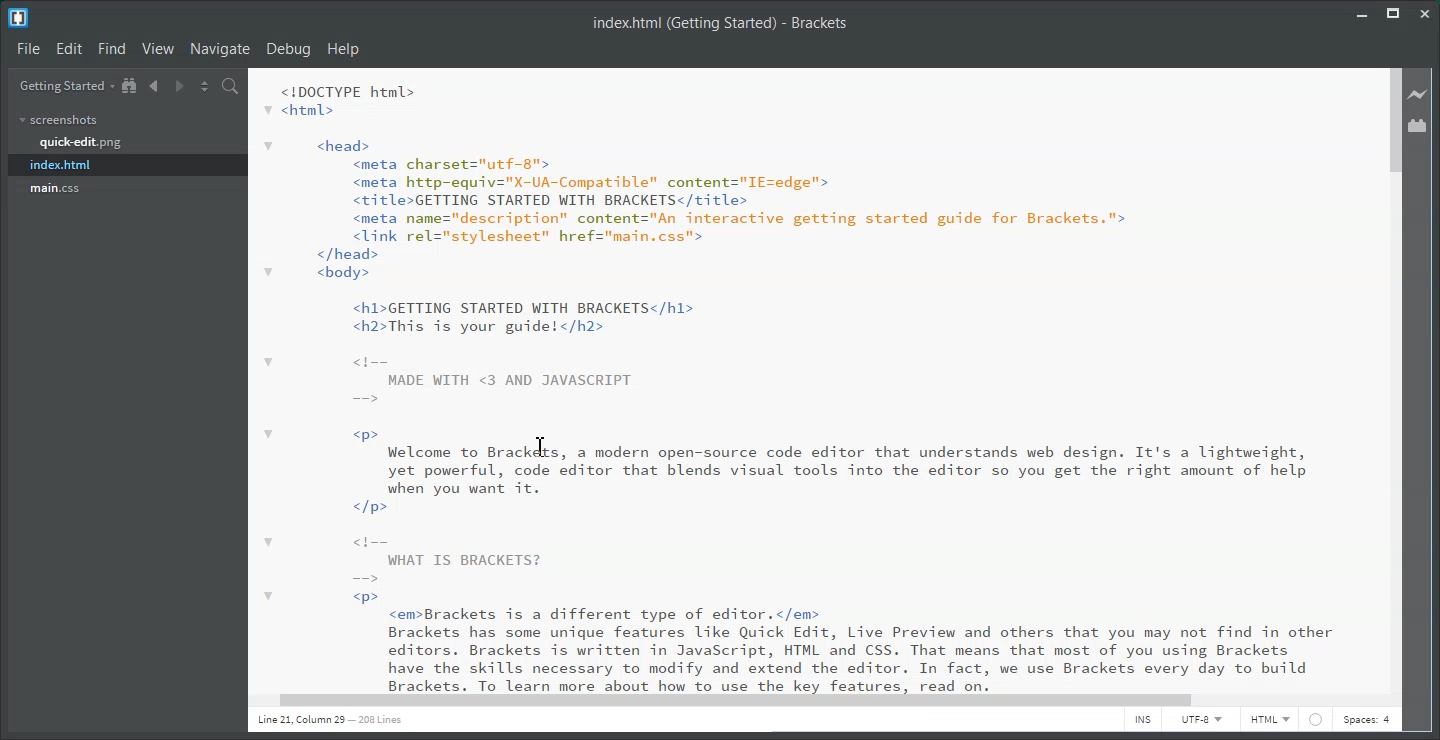 This screenshot has height=740, width=1440. What do you see at coordinates (60, 120) in the screenshot?
I see `screenshots` at bounding box center [60, 120].